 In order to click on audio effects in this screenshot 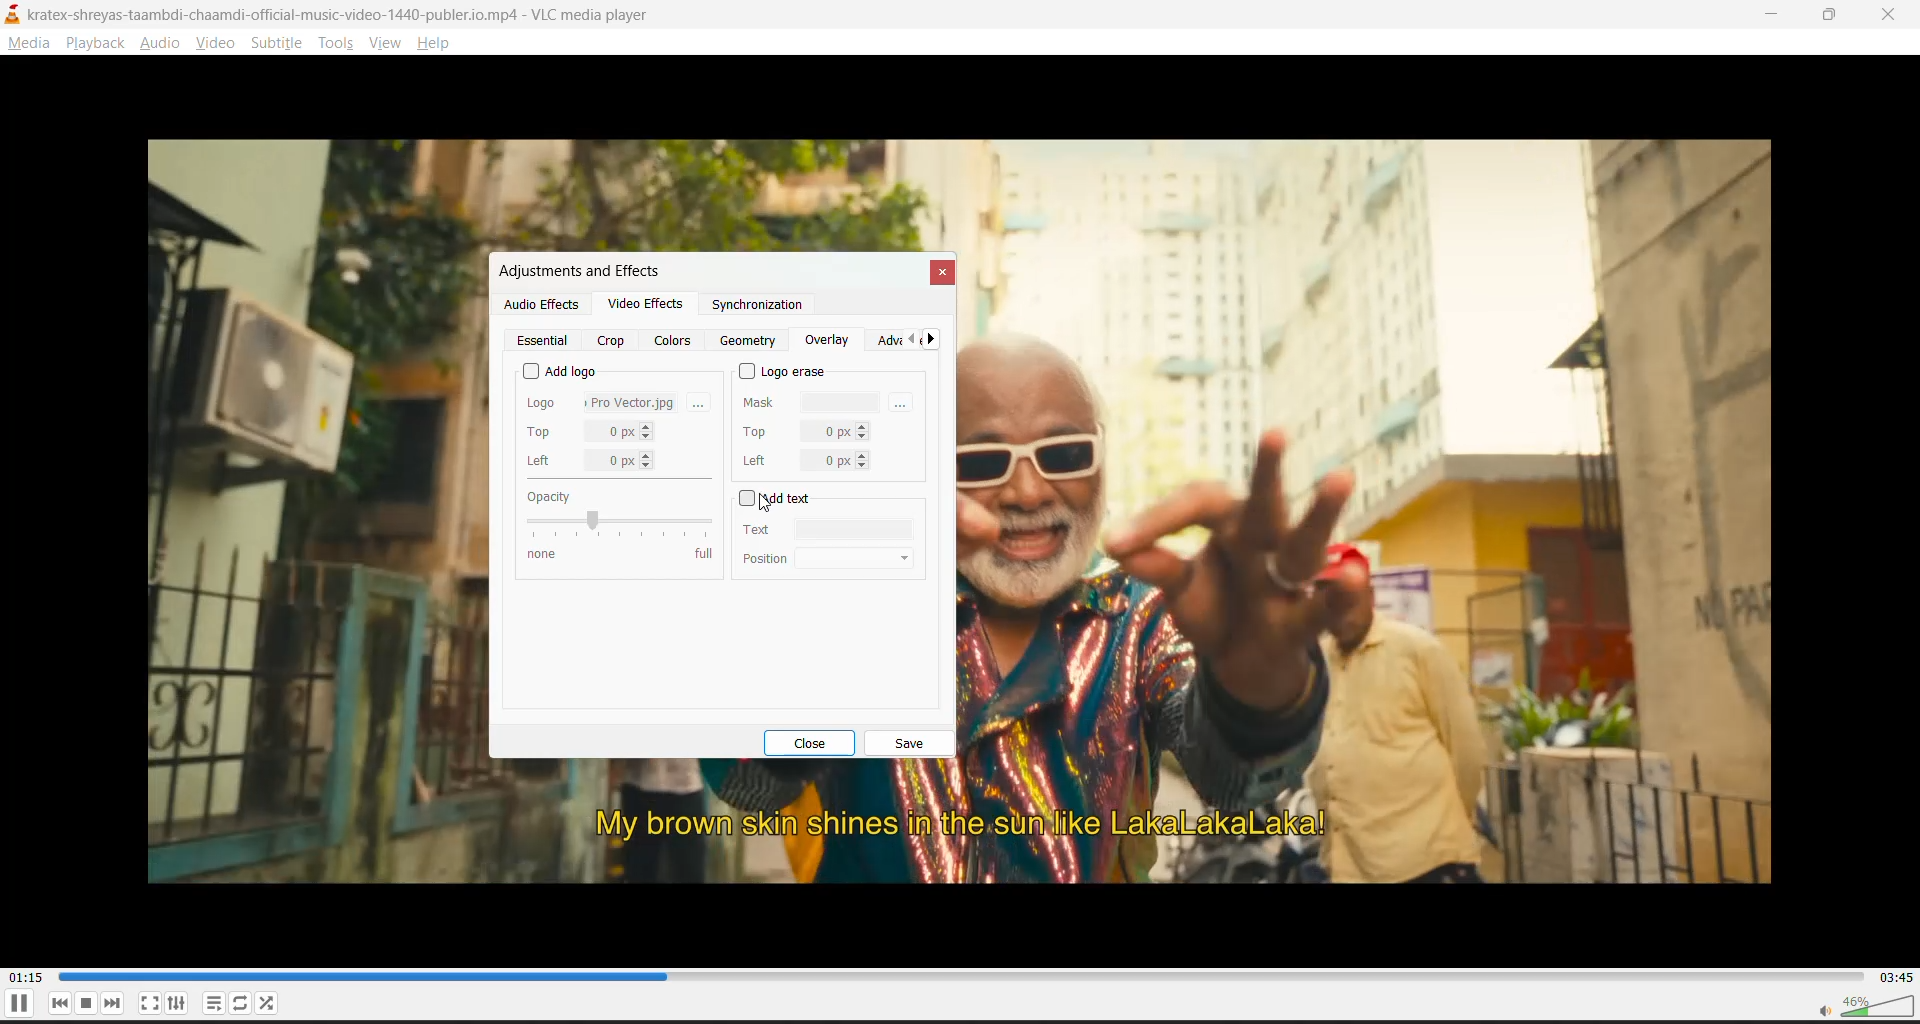, I will do `click(541, 304)`.